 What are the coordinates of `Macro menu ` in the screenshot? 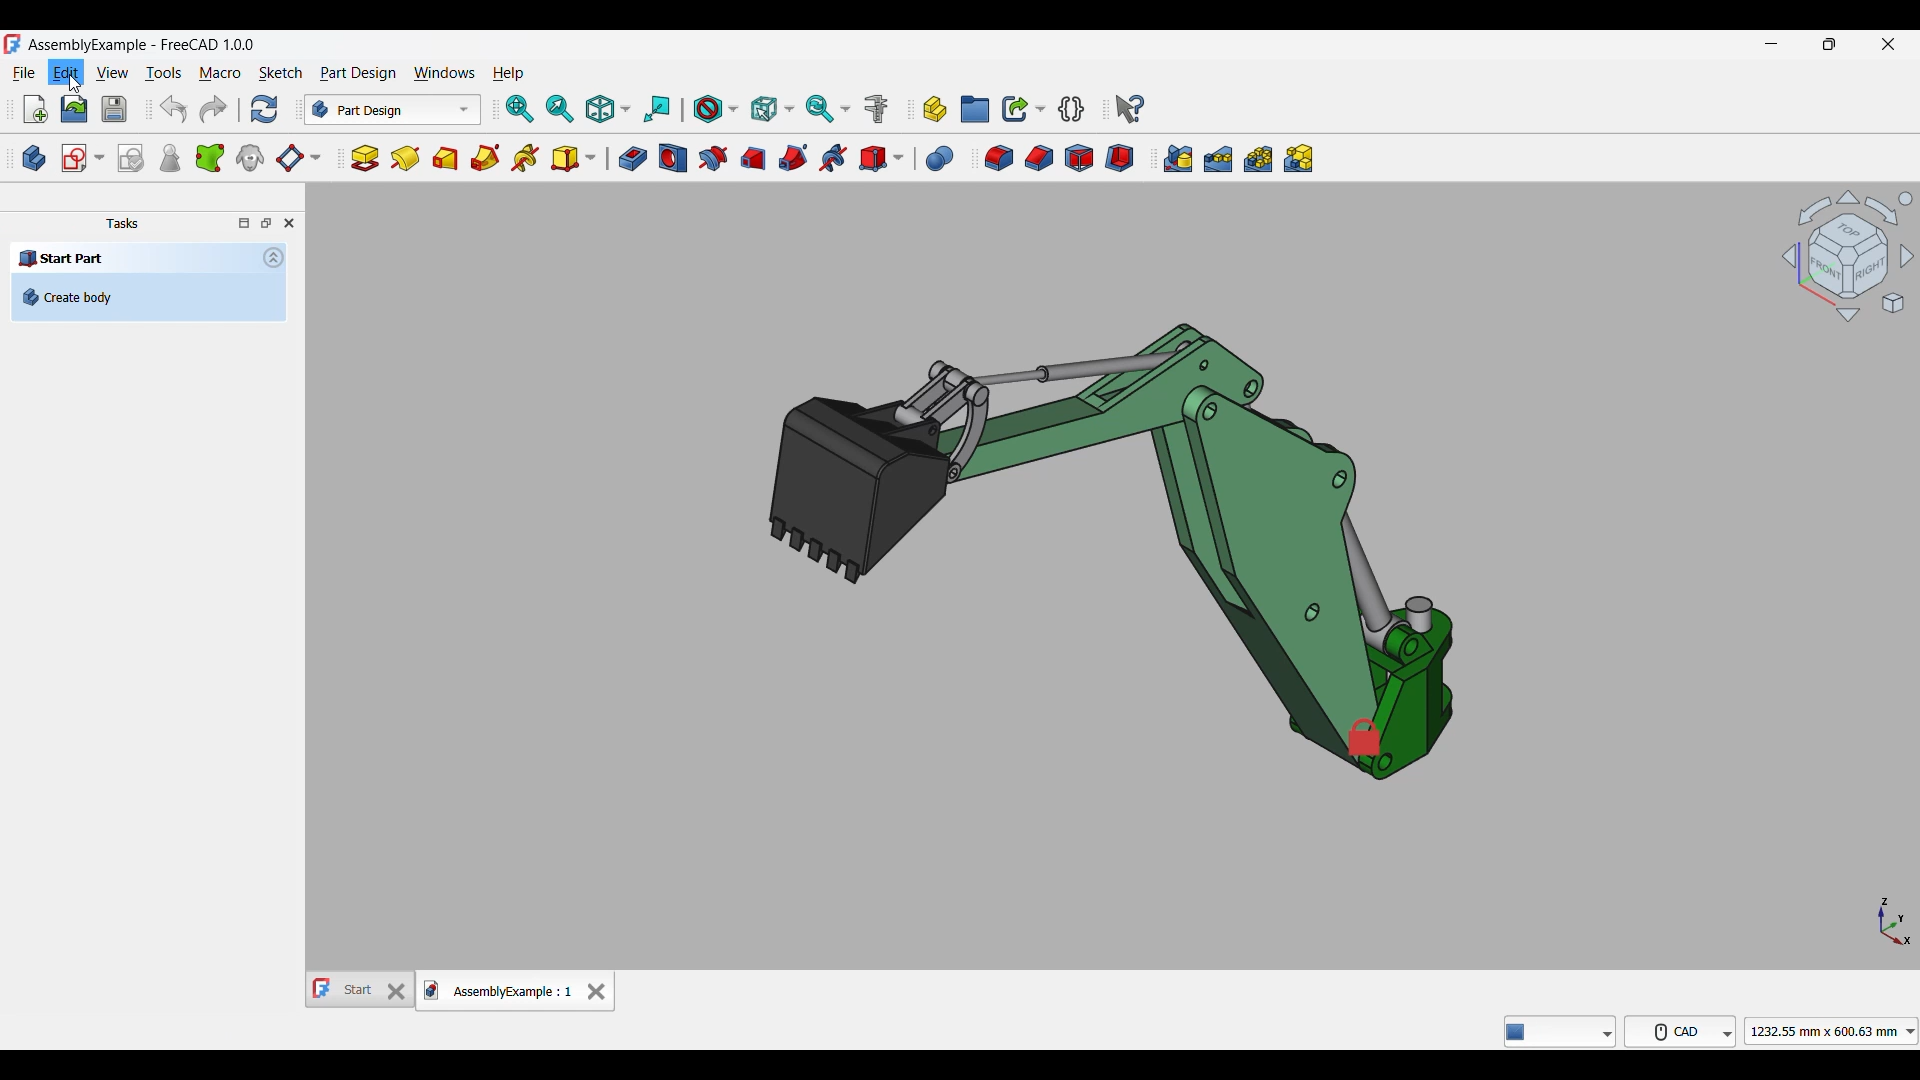 It's located at (219, 73).